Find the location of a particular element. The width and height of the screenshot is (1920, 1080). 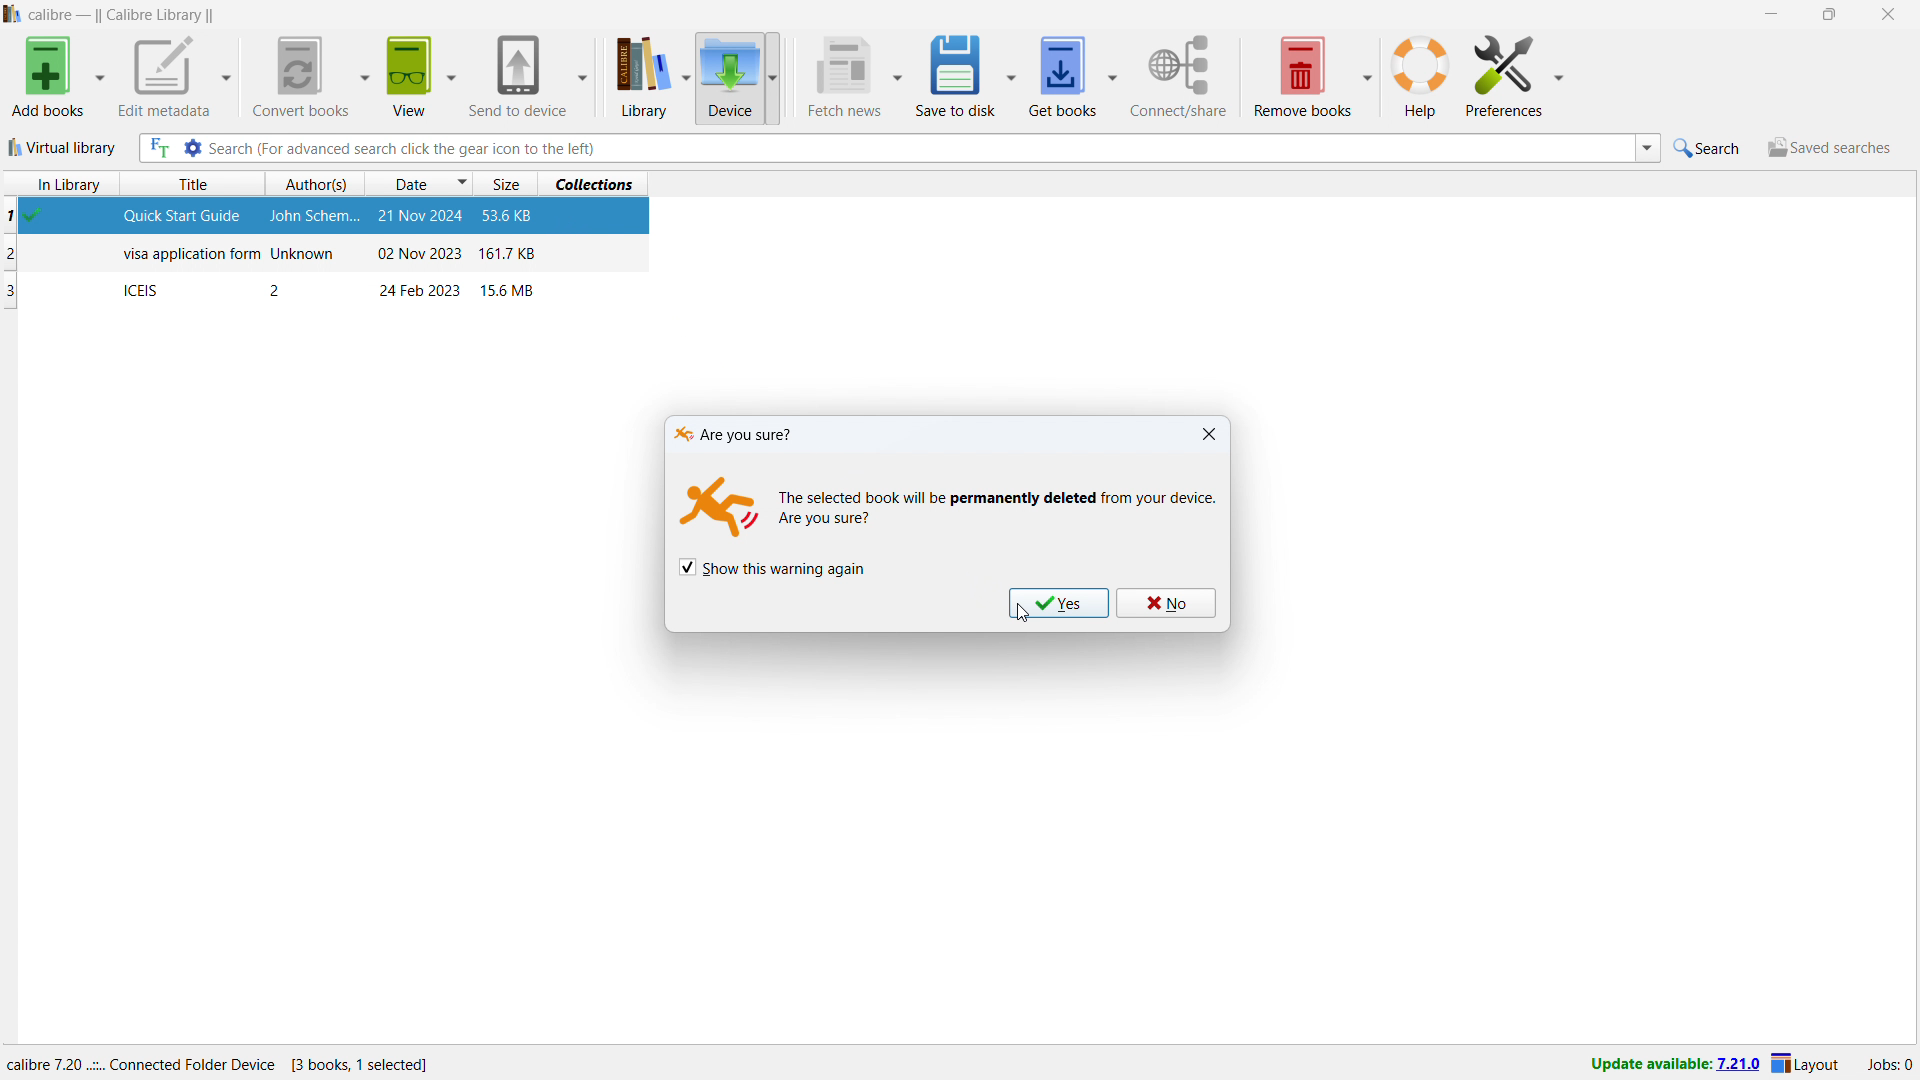

remove books is located at coordinates (1302, 74).